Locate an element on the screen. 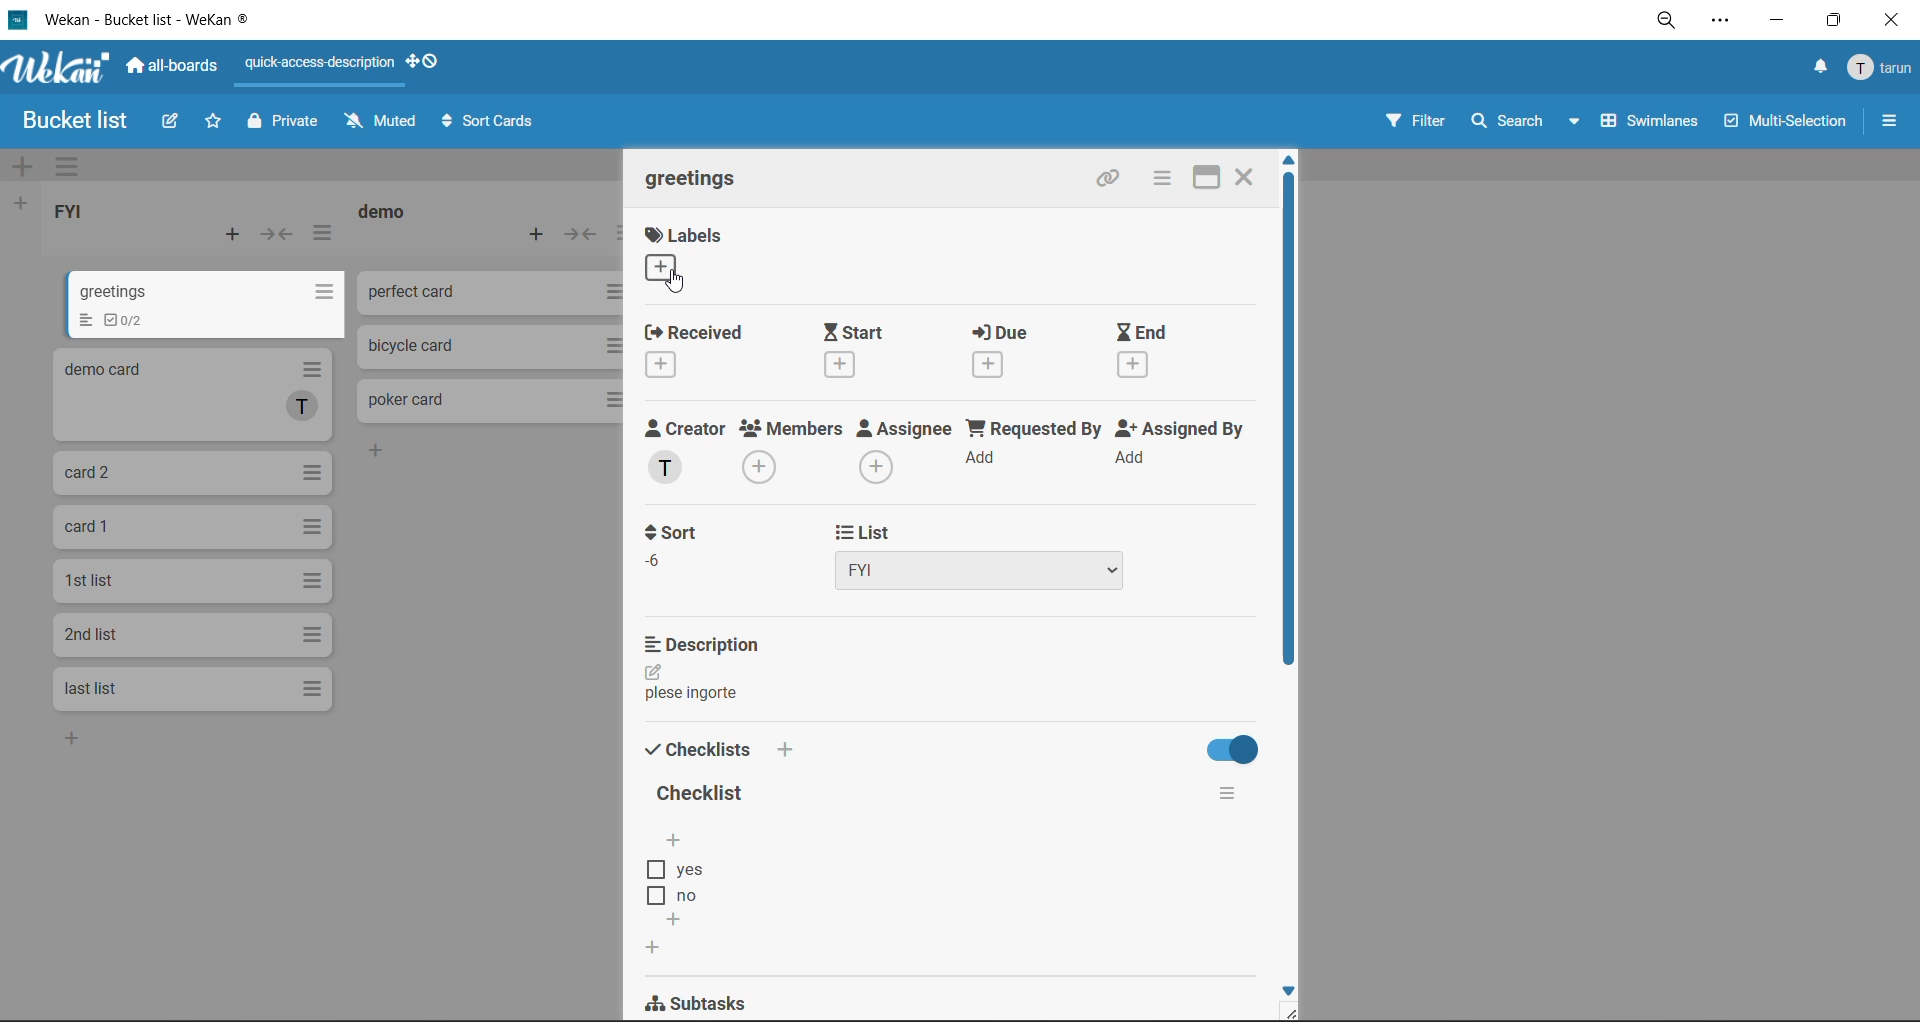 The height and width of the screenshot is (1022, 1920). assigned by is located at coordinates (1179, 445).